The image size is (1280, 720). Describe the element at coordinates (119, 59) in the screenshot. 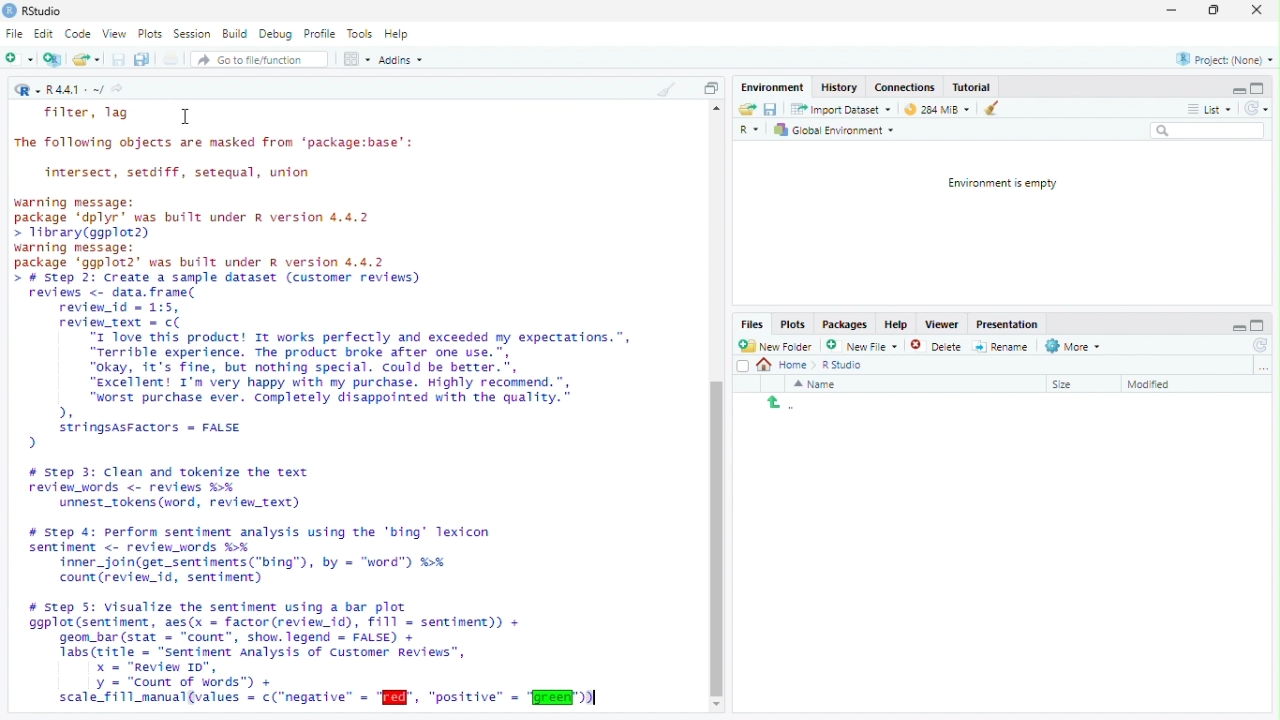

I see `Save` at that location.